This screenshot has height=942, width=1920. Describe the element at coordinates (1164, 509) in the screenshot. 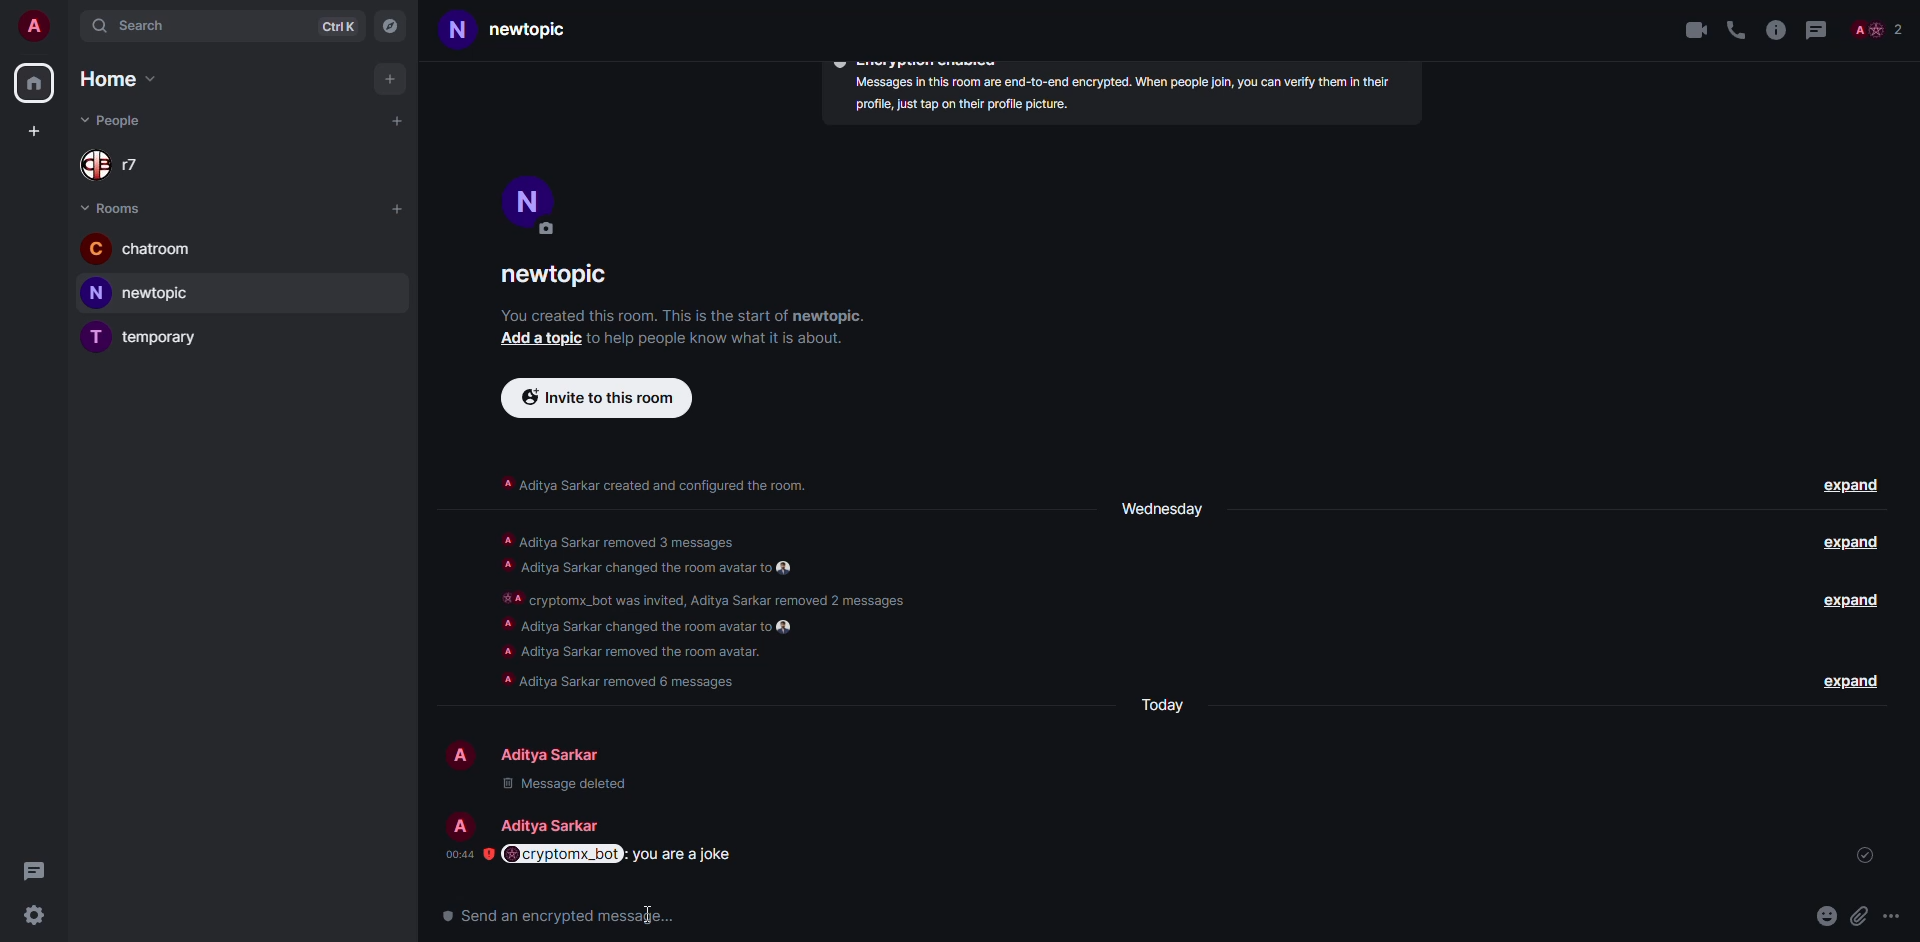

I see `day` at that location.